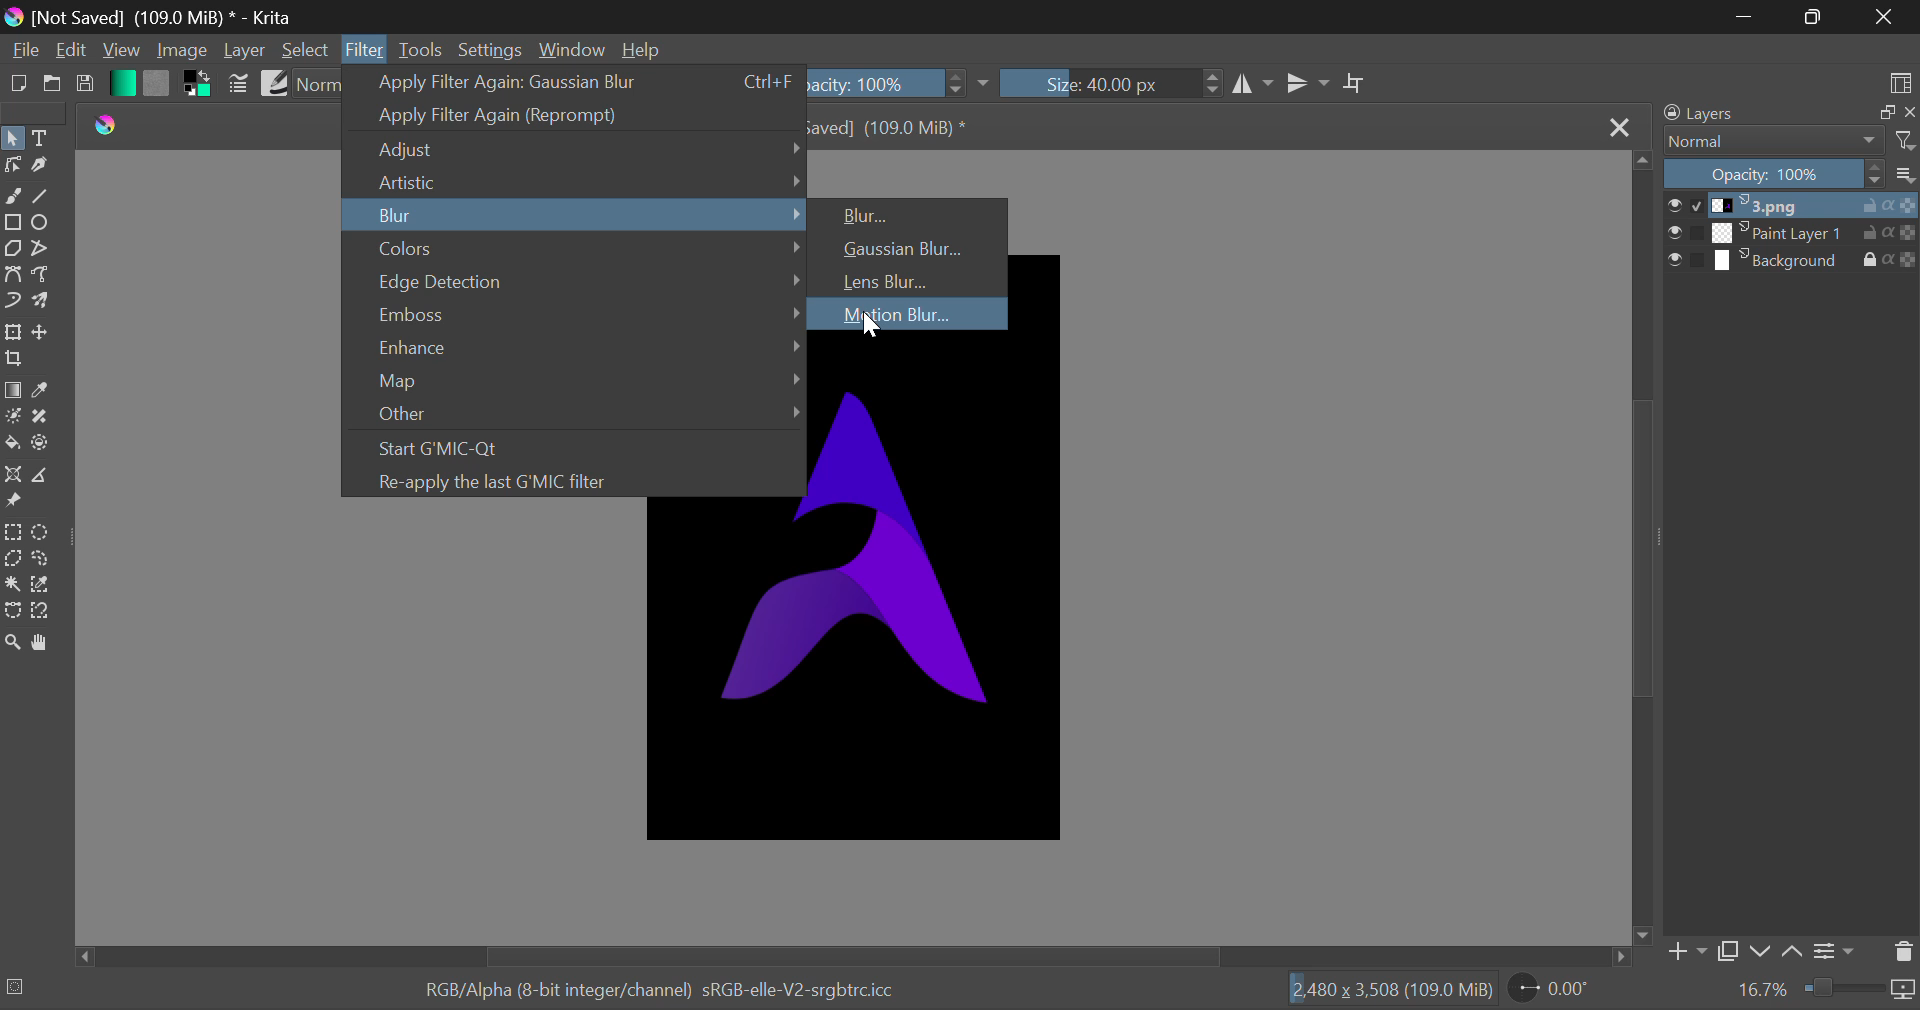 This screenshot has height=1010, width=1920. I want to click on Background, so click(1792, 260).